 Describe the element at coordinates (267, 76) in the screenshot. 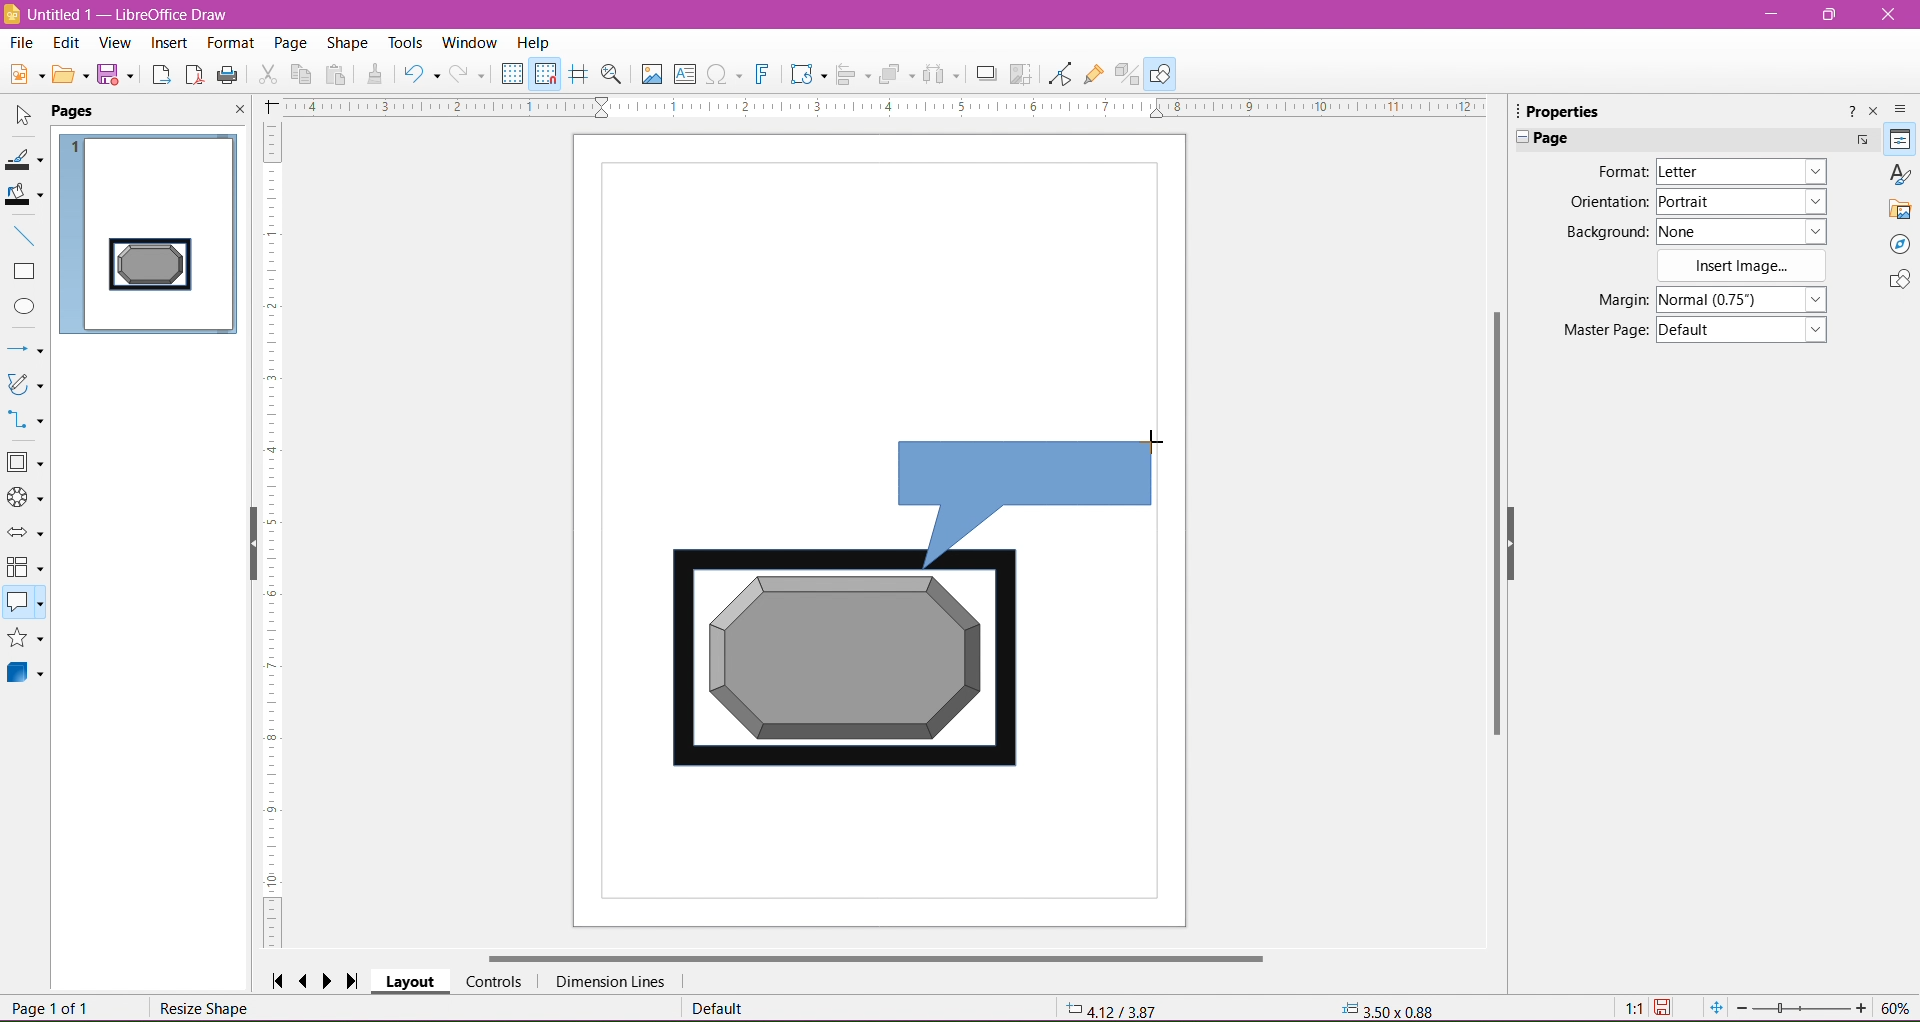

I see `Cut` at that location.